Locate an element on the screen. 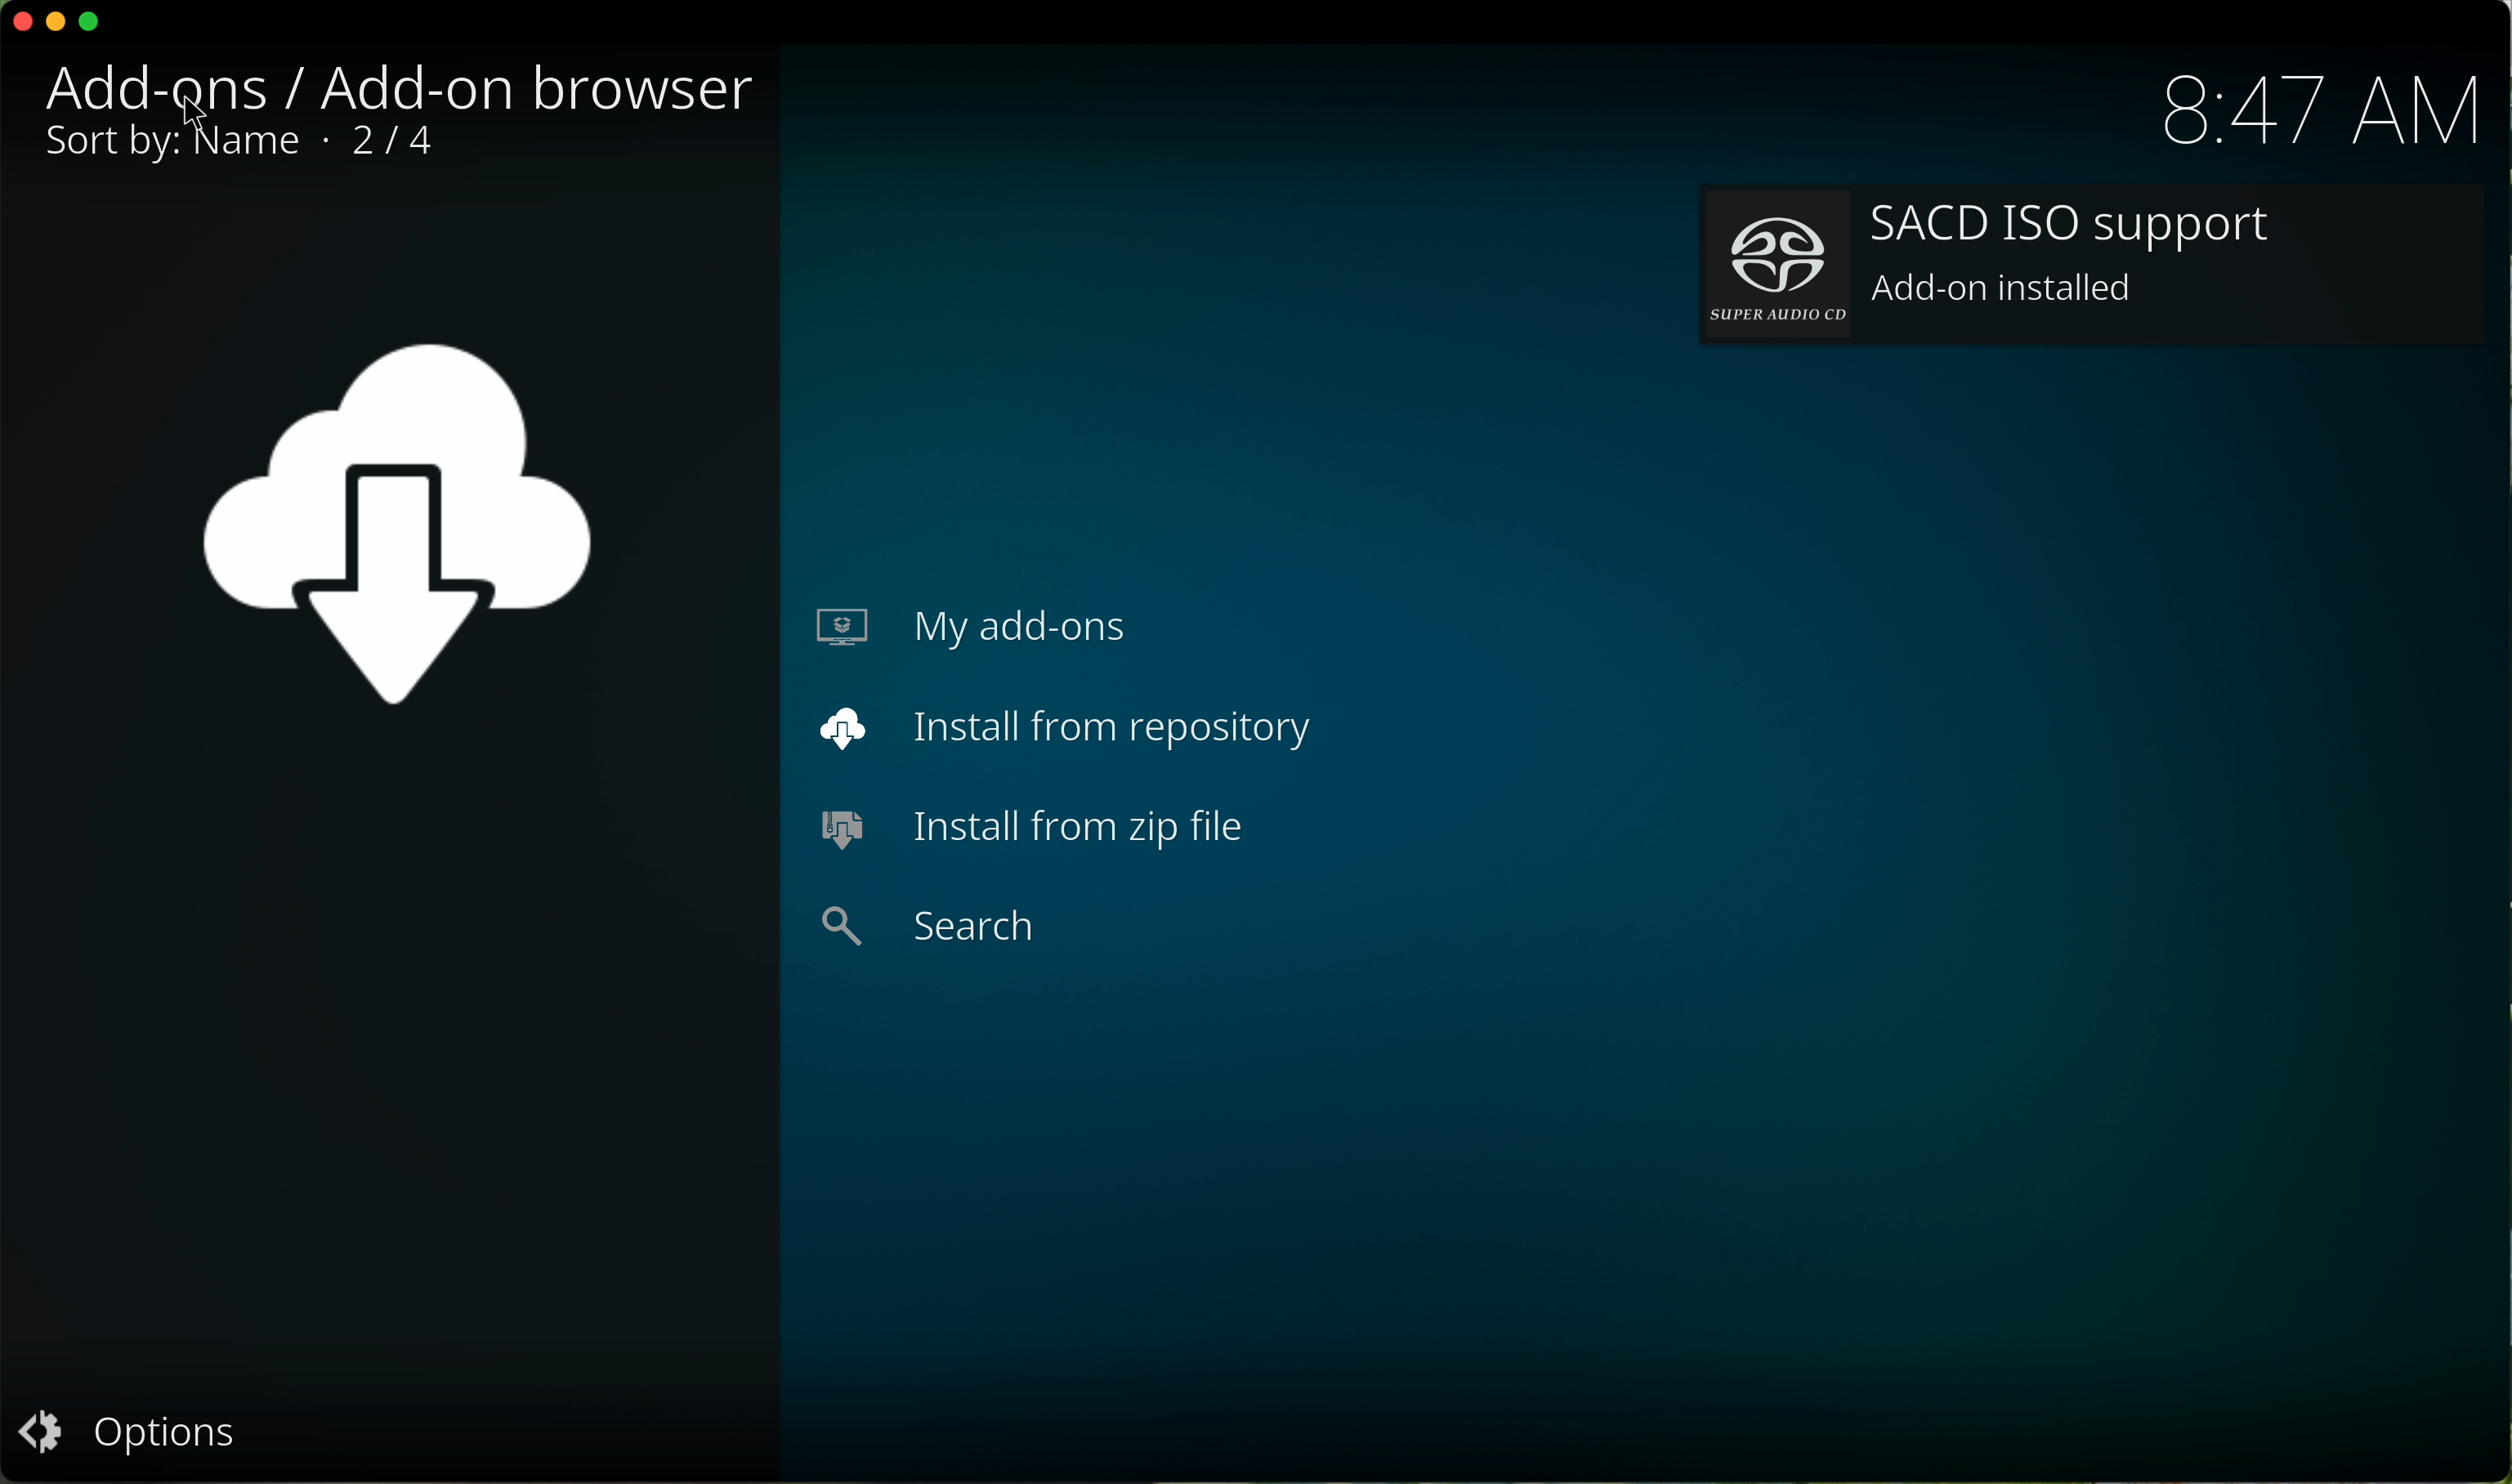 Image resolution: width=2512 pixels, height=1484 pixels. my add-ons is located at coordinates (976, 628).